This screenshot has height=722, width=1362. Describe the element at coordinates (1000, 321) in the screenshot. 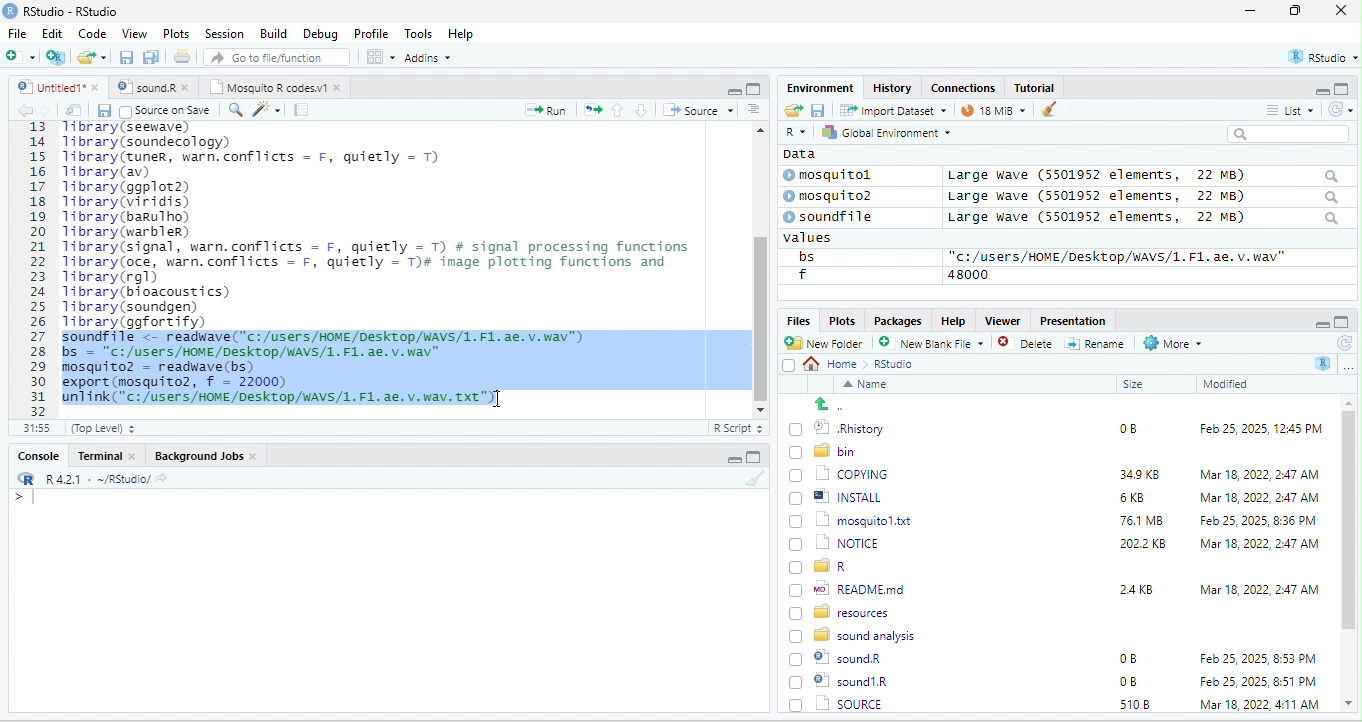

I see `Viewer` at that location.